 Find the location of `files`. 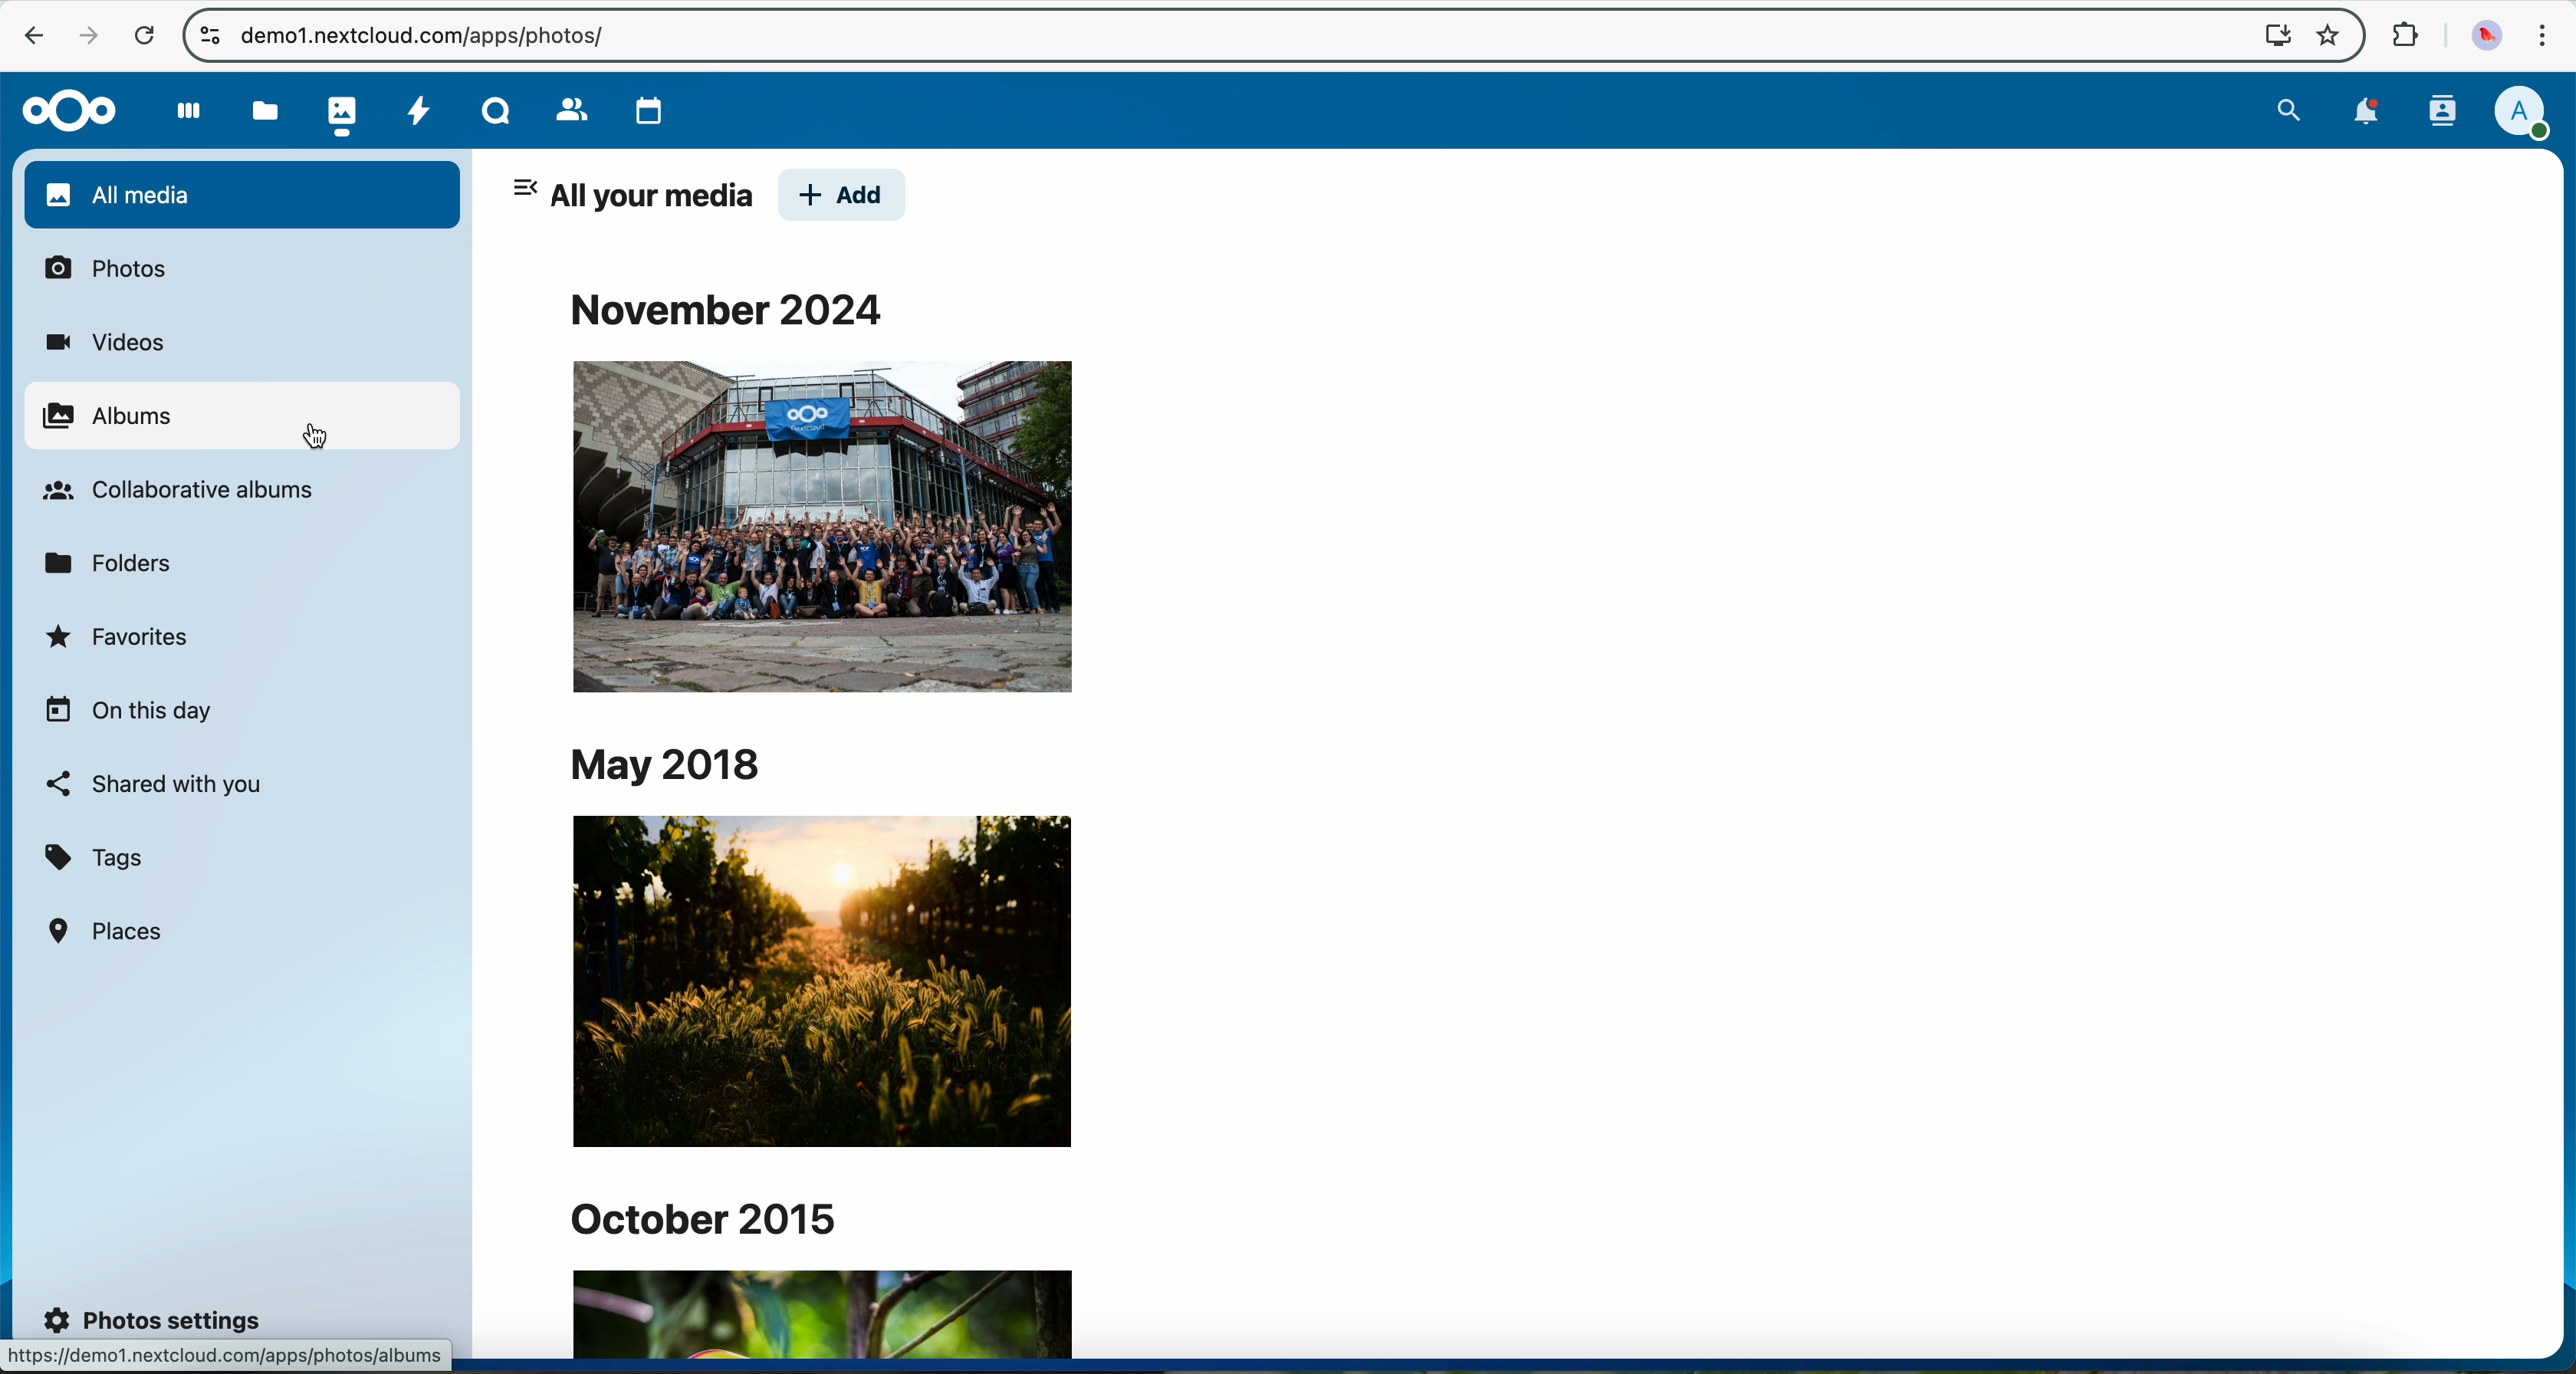

files is located at coordinates (263, 110).